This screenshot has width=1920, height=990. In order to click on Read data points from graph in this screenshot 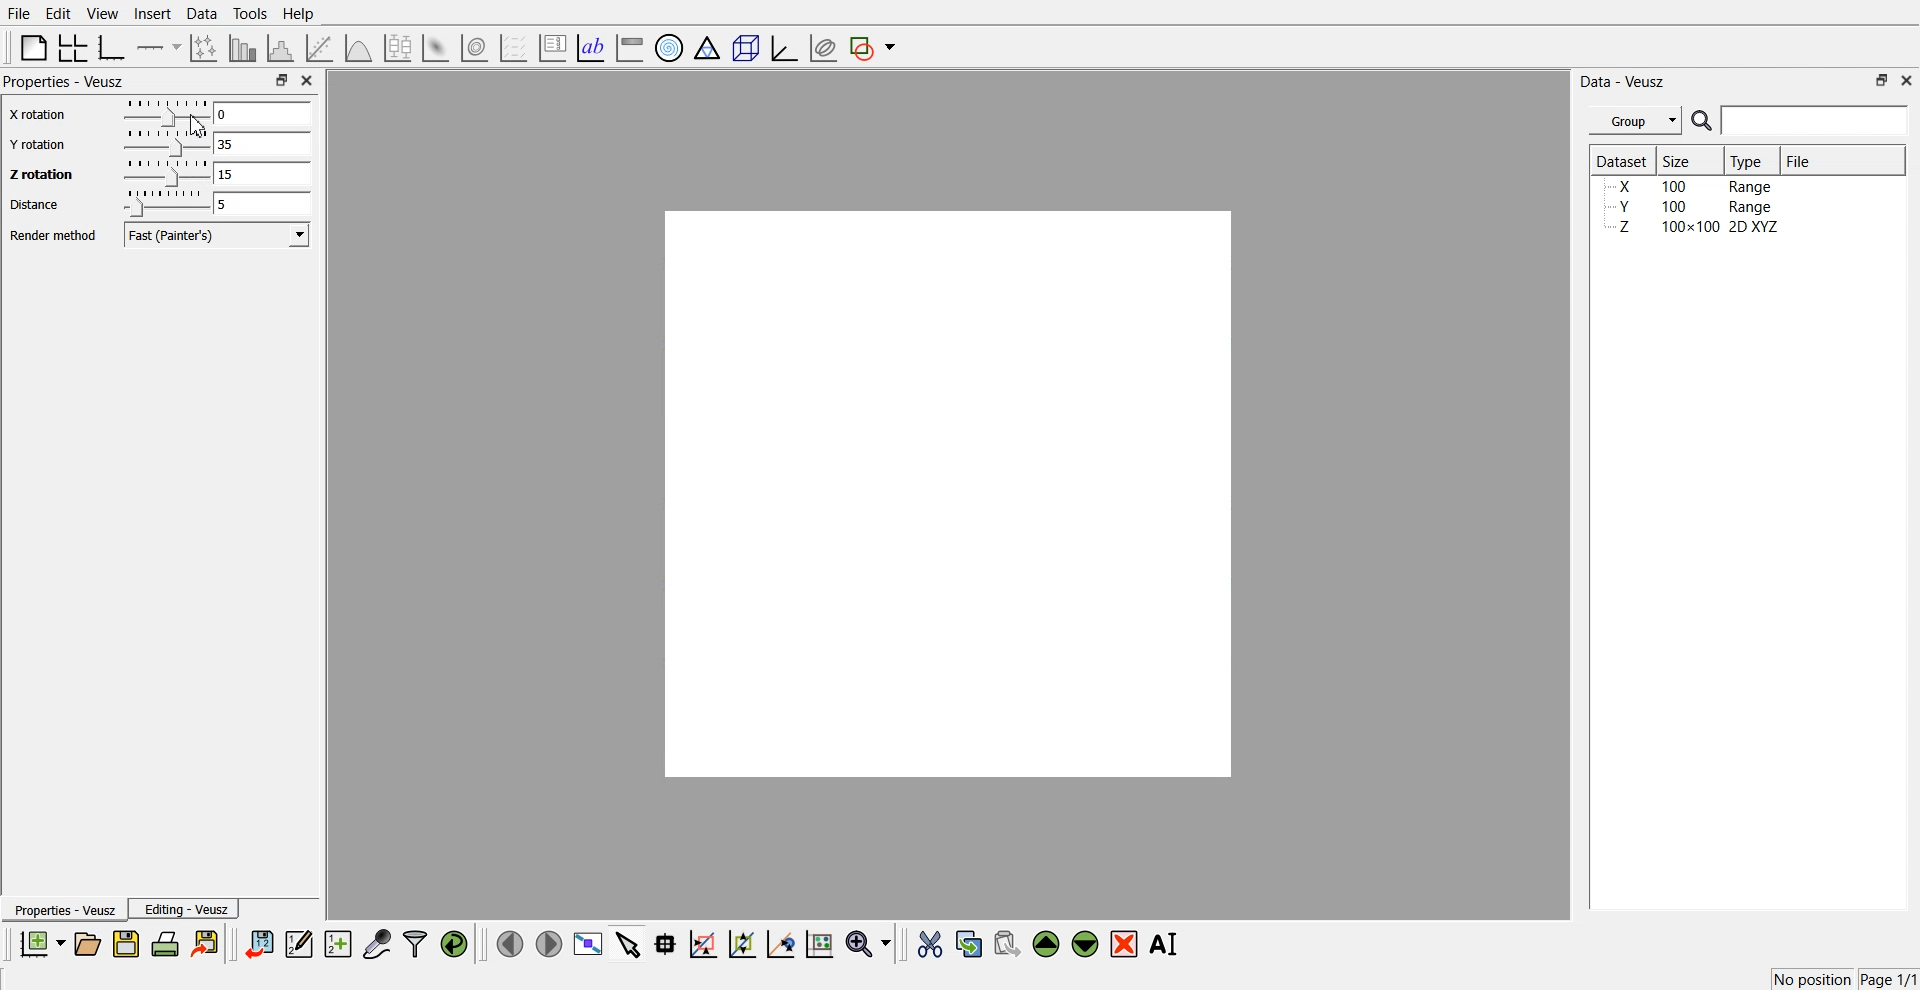, I will do `click(666, 943)`.